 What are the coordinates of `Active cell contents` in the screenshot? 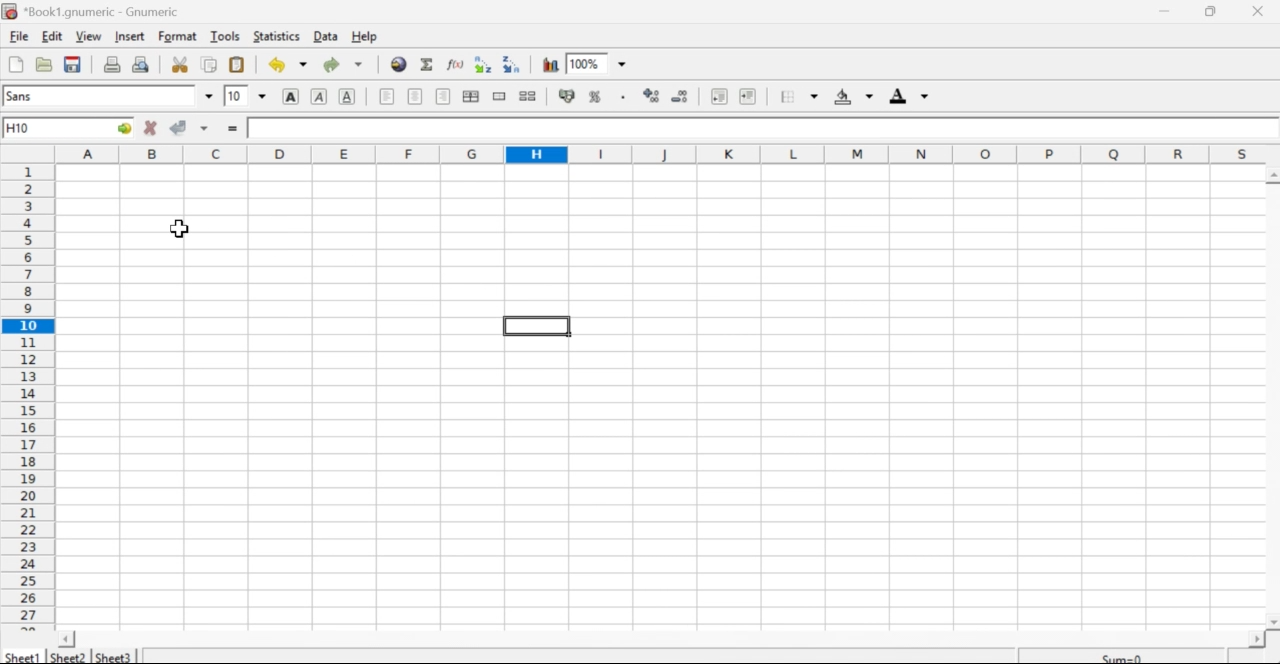 It's located at (760, 127).